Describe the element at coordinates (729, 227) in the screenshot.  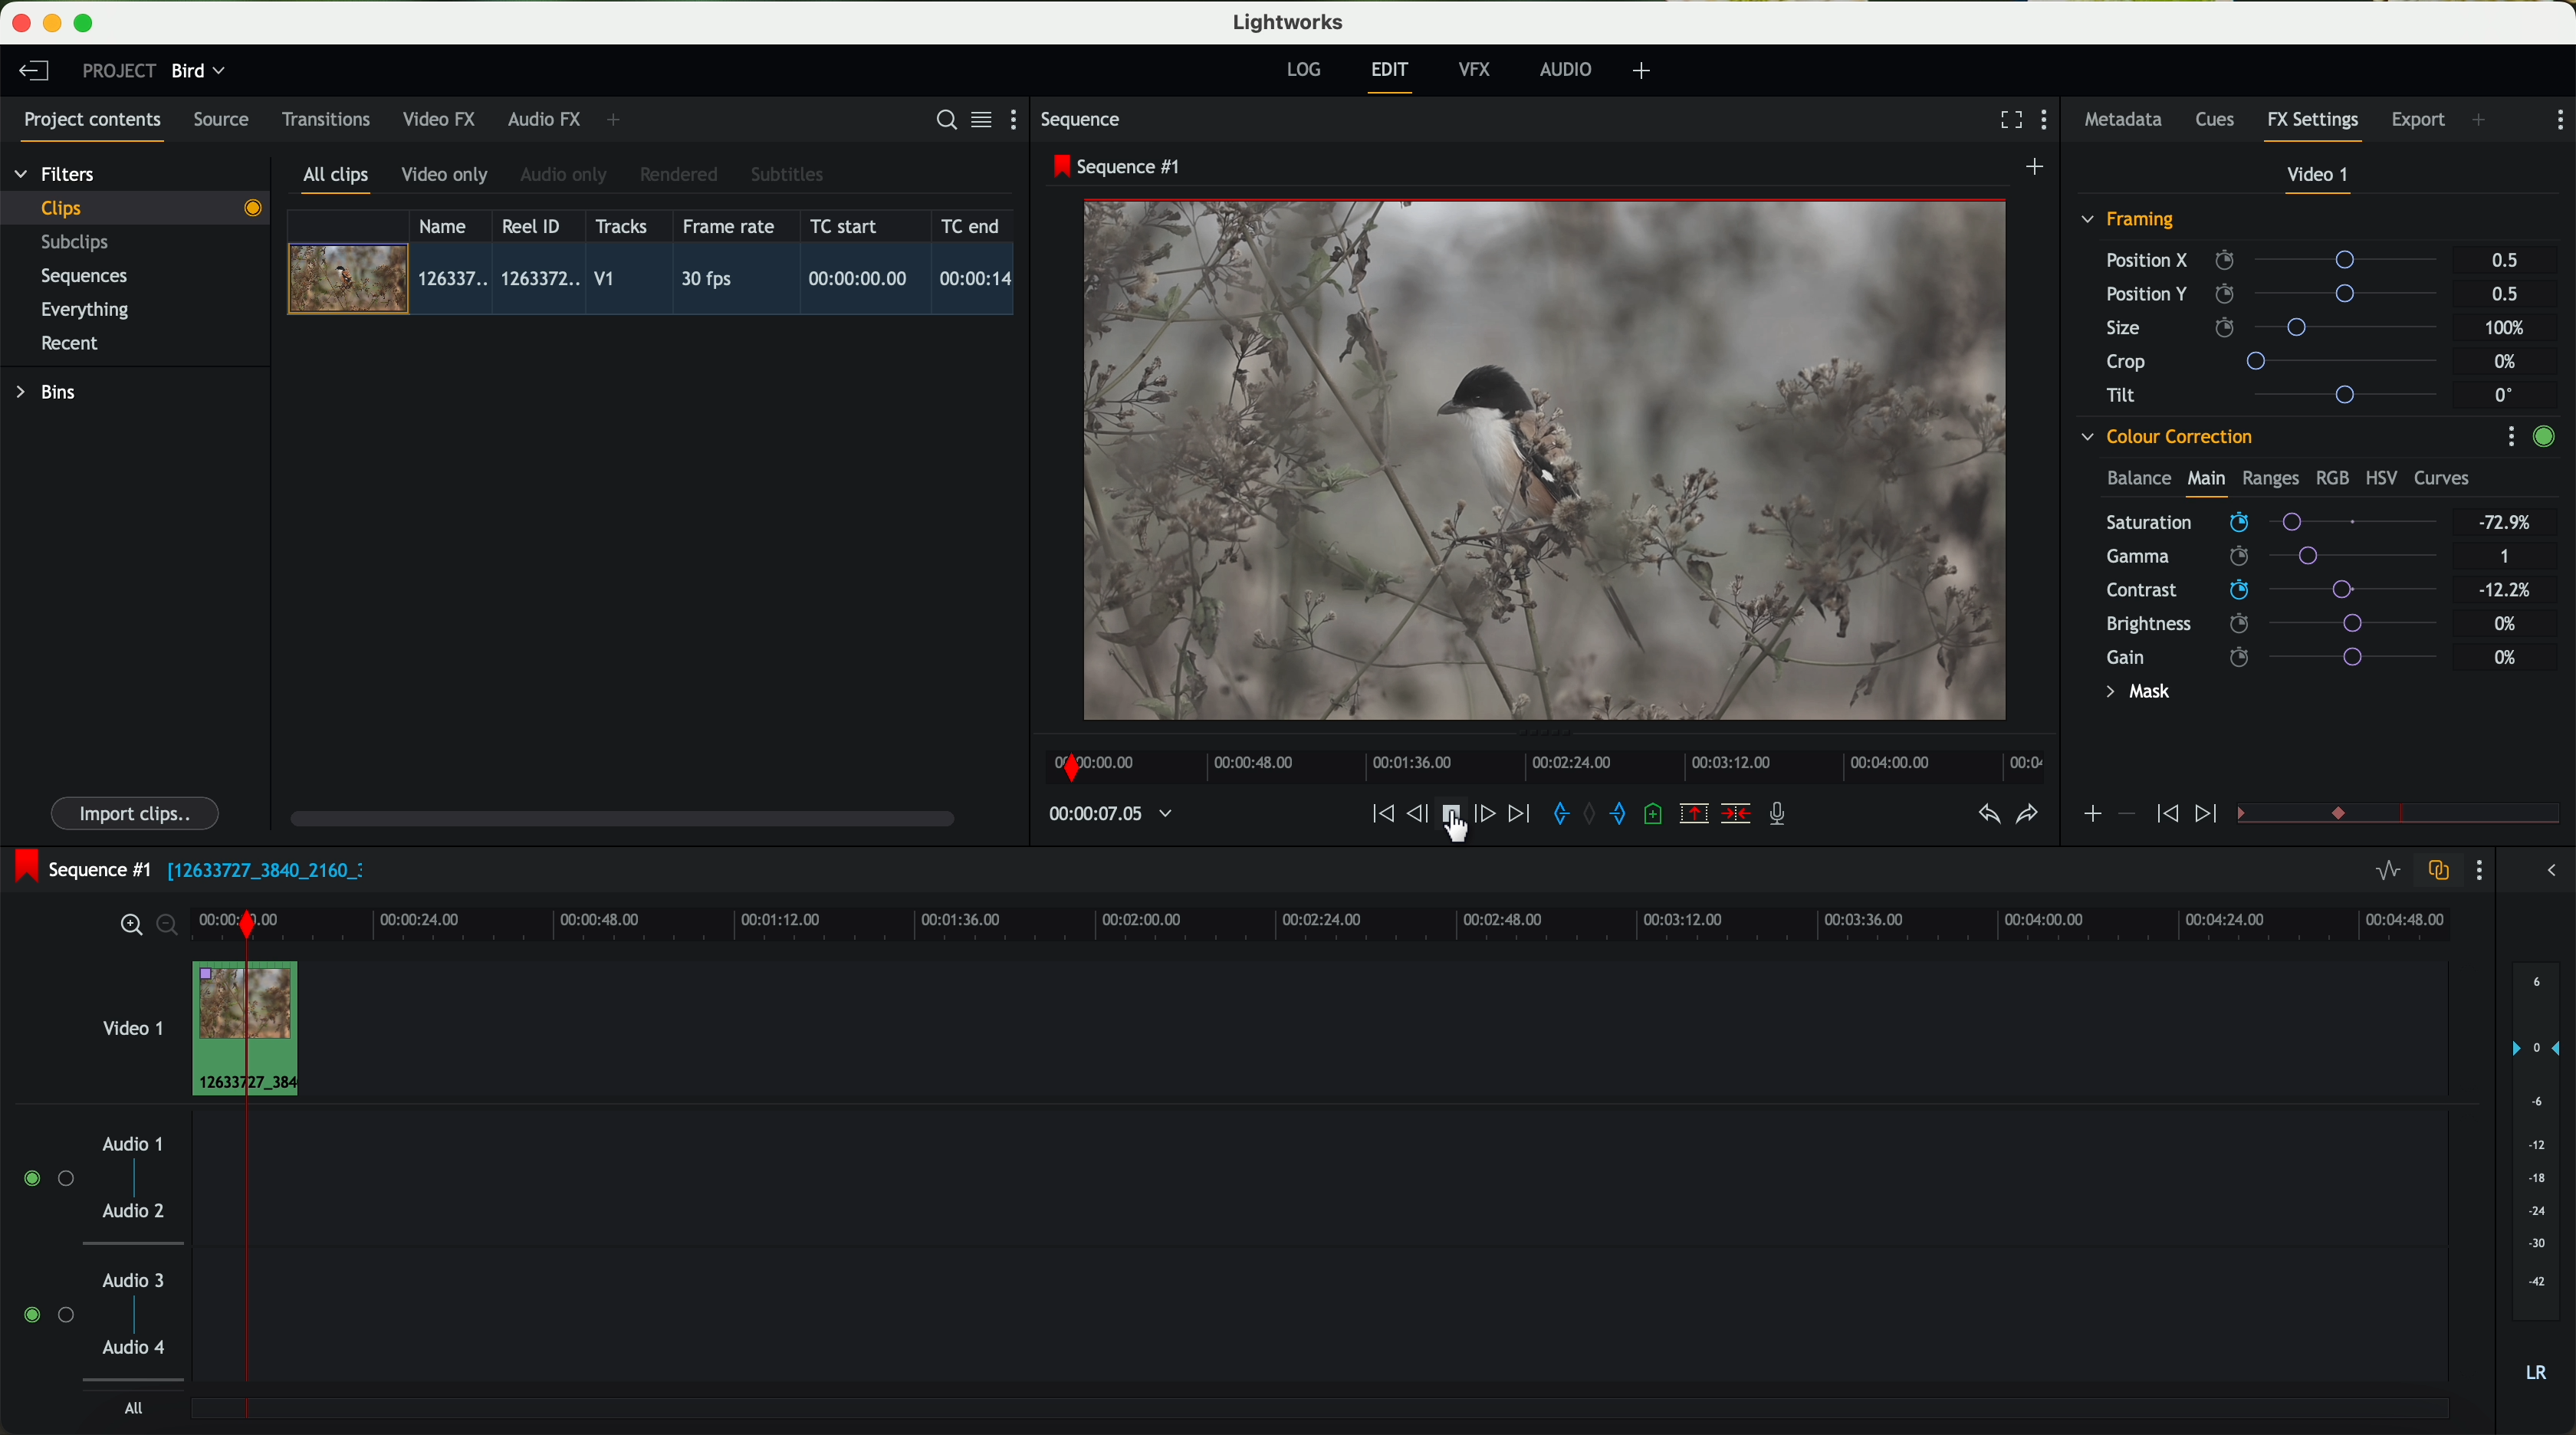
I see `frame rate` at that location.